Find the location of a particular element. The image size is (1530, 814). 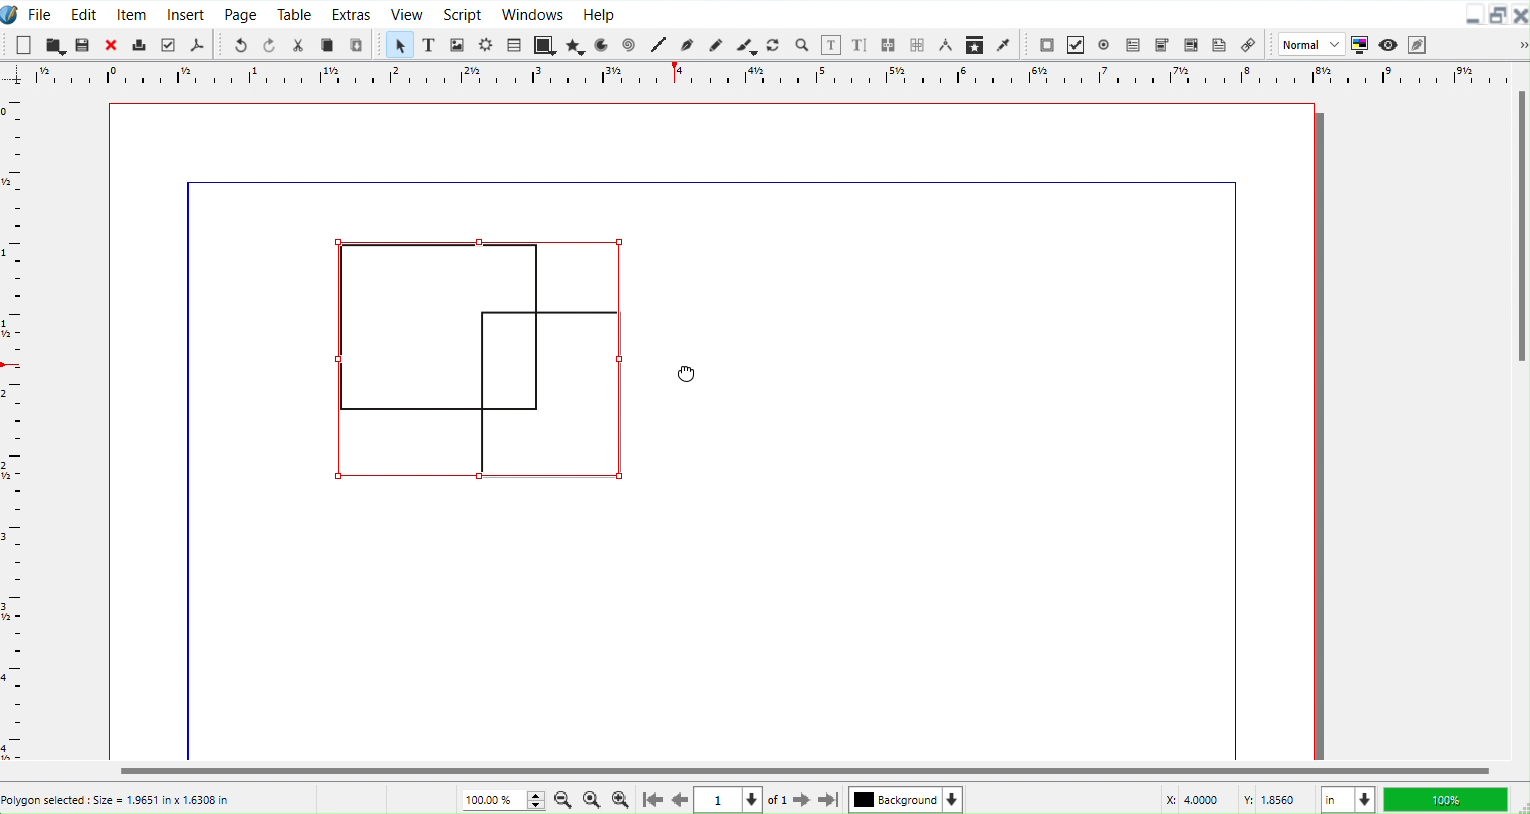

PDF Push Button is located at coordinates (1046, 45).